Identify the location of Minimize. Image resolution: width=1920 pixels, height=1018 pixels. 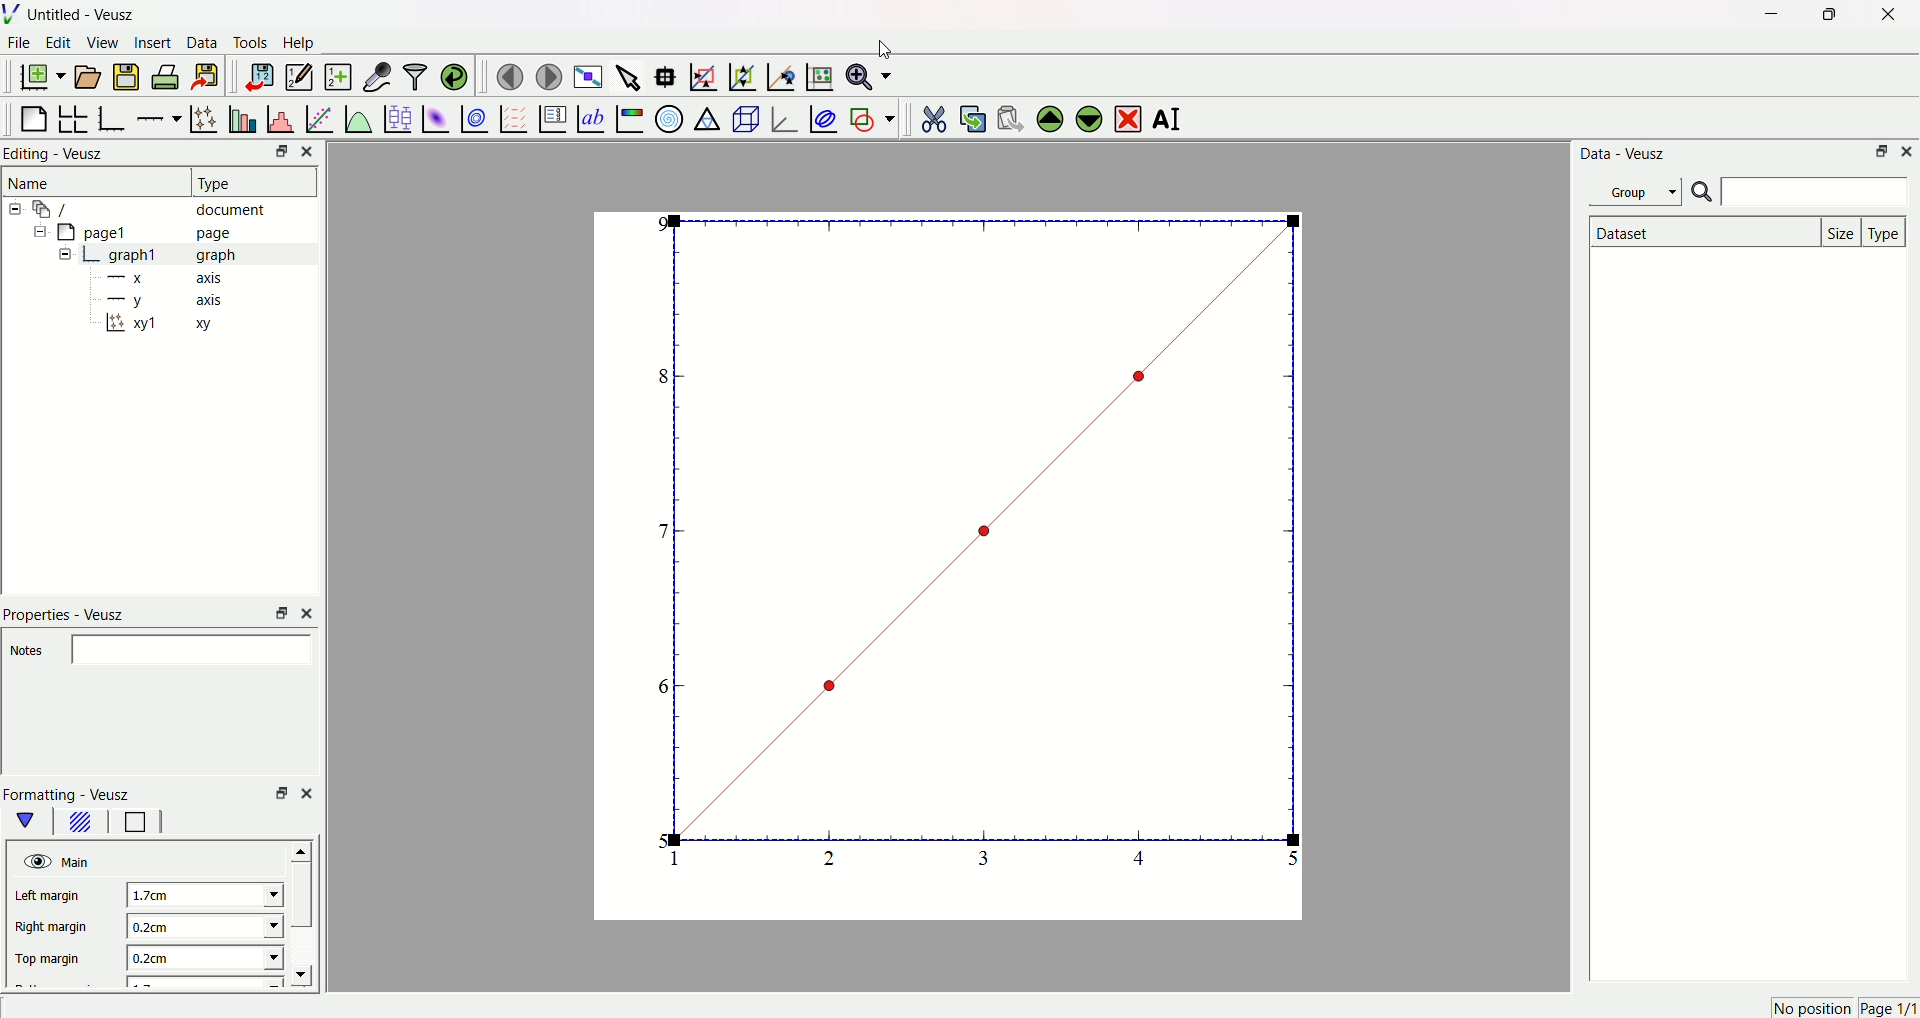
(1766, 15).